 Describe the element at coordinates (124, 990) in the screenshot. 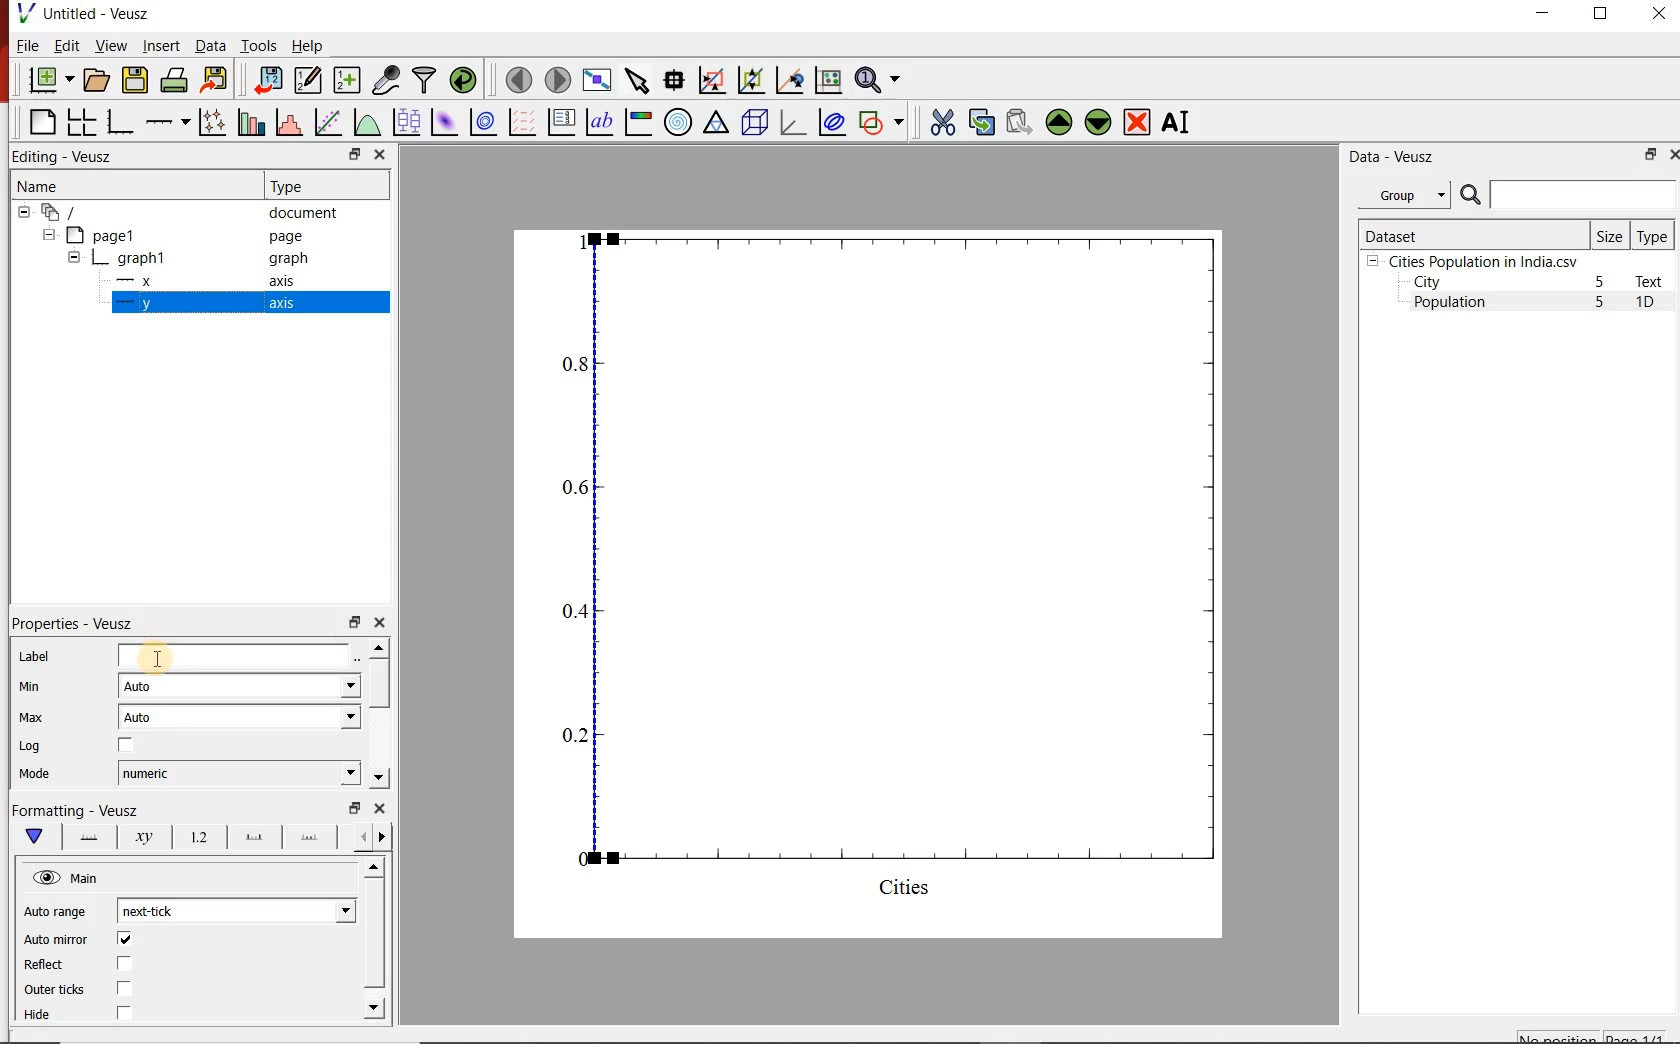

I see `check/uncheck` at that location.